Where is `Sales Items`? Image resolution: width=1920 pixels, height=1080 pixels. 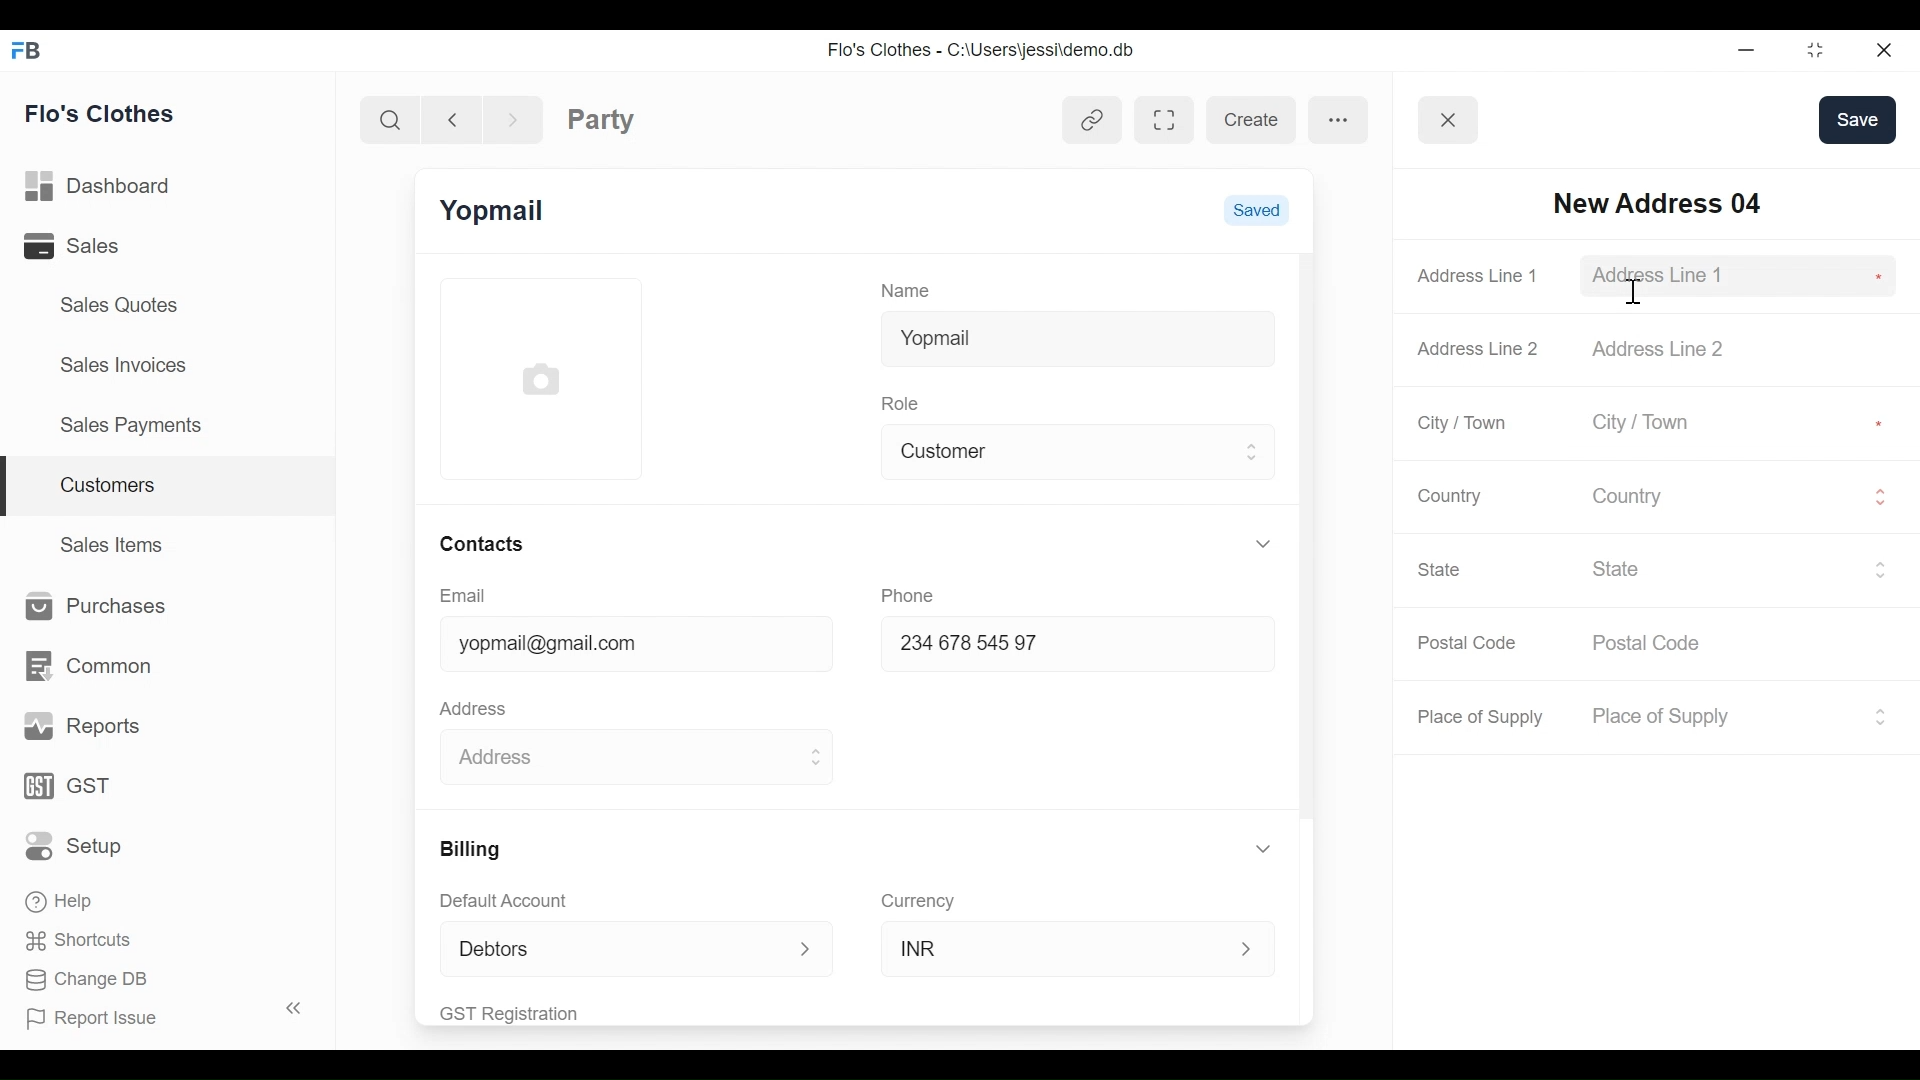 Sales Items is located at coordinates (114, 542).